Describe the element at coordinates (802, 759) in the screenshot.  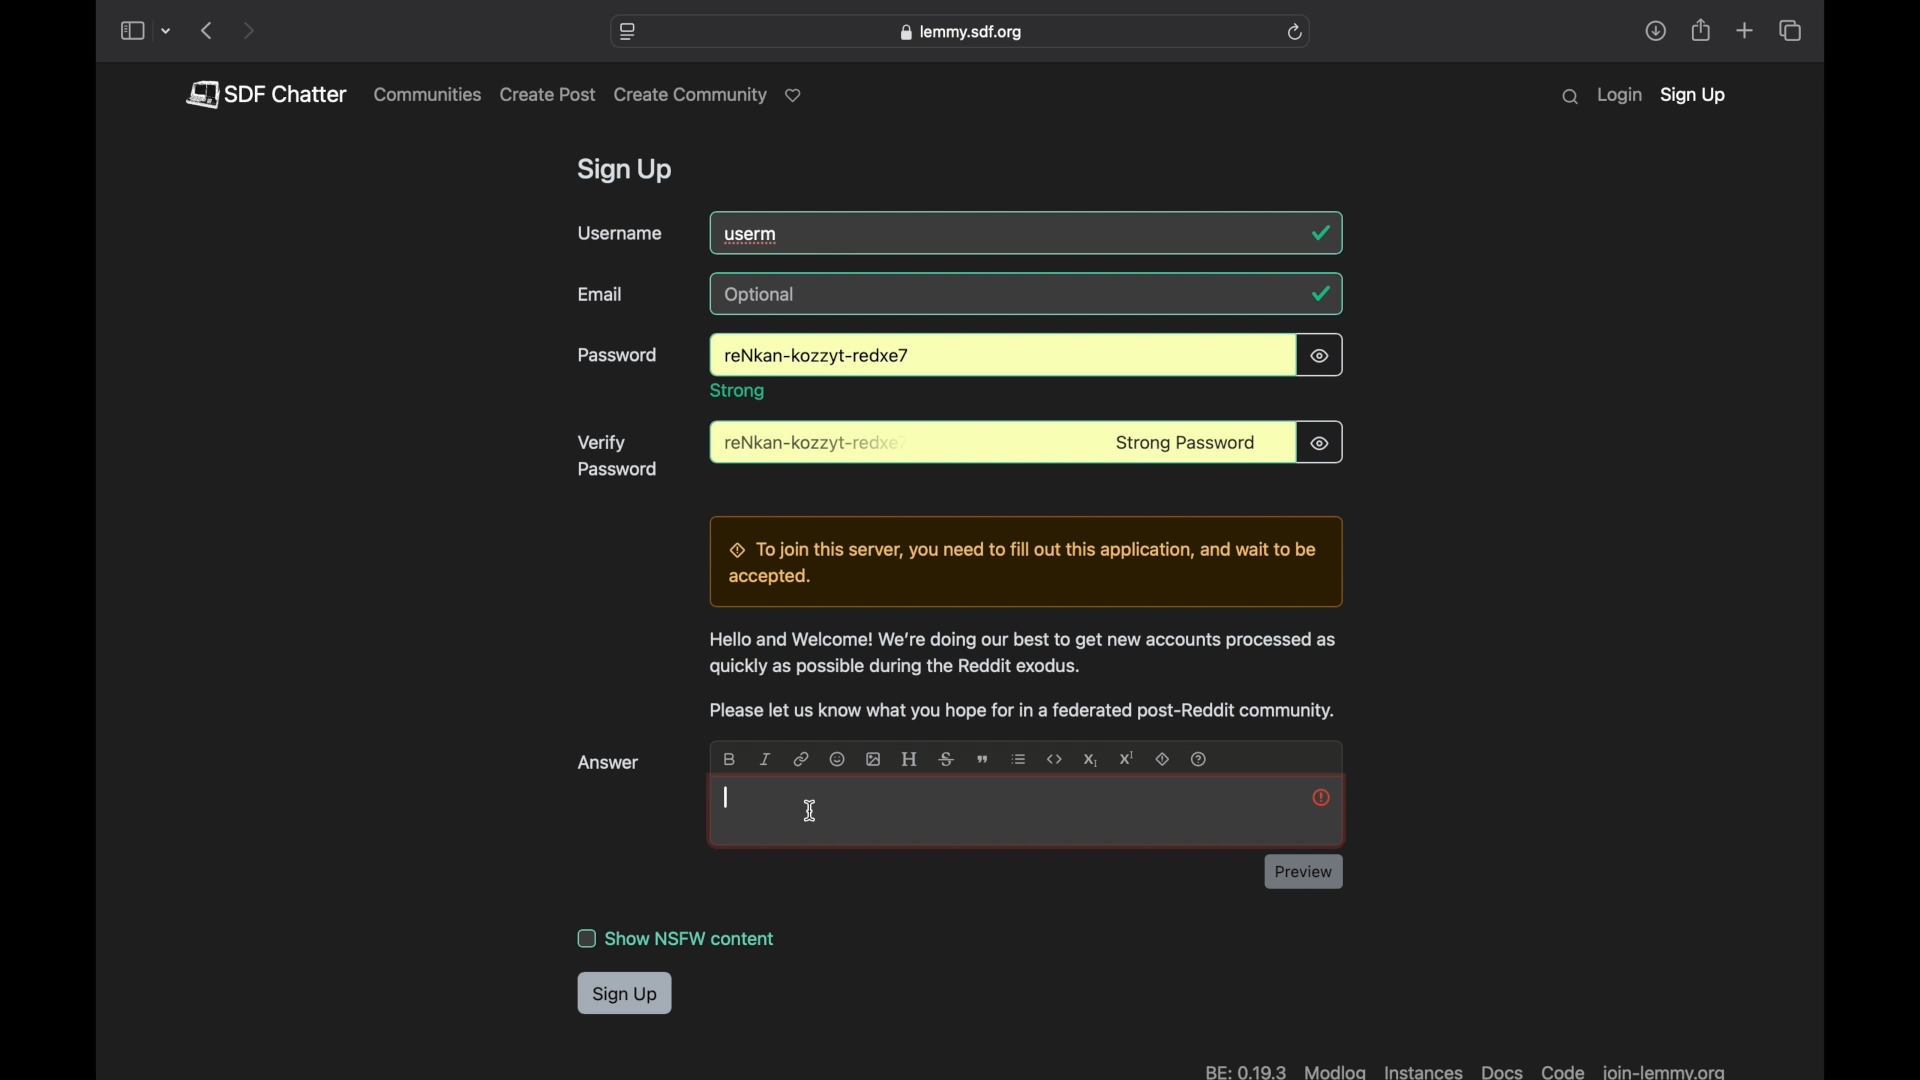
I see `link` at that location.